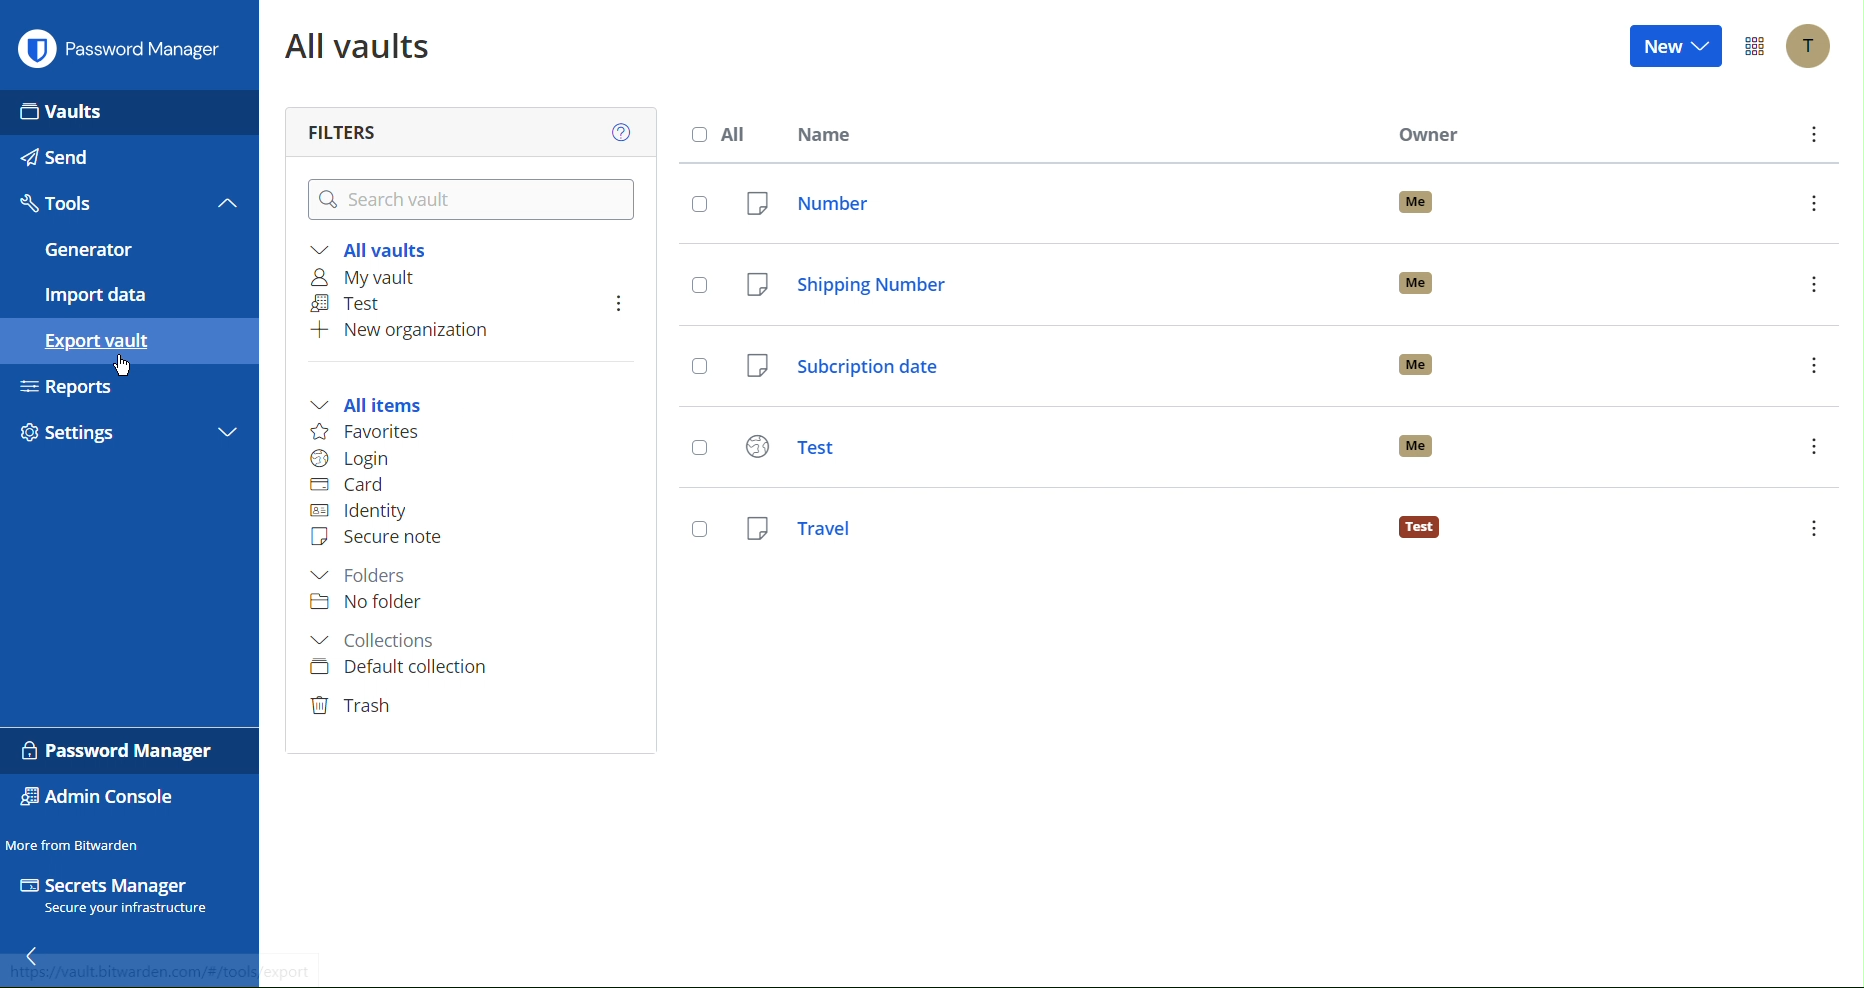  I want to click on New, so click(1678, 49).